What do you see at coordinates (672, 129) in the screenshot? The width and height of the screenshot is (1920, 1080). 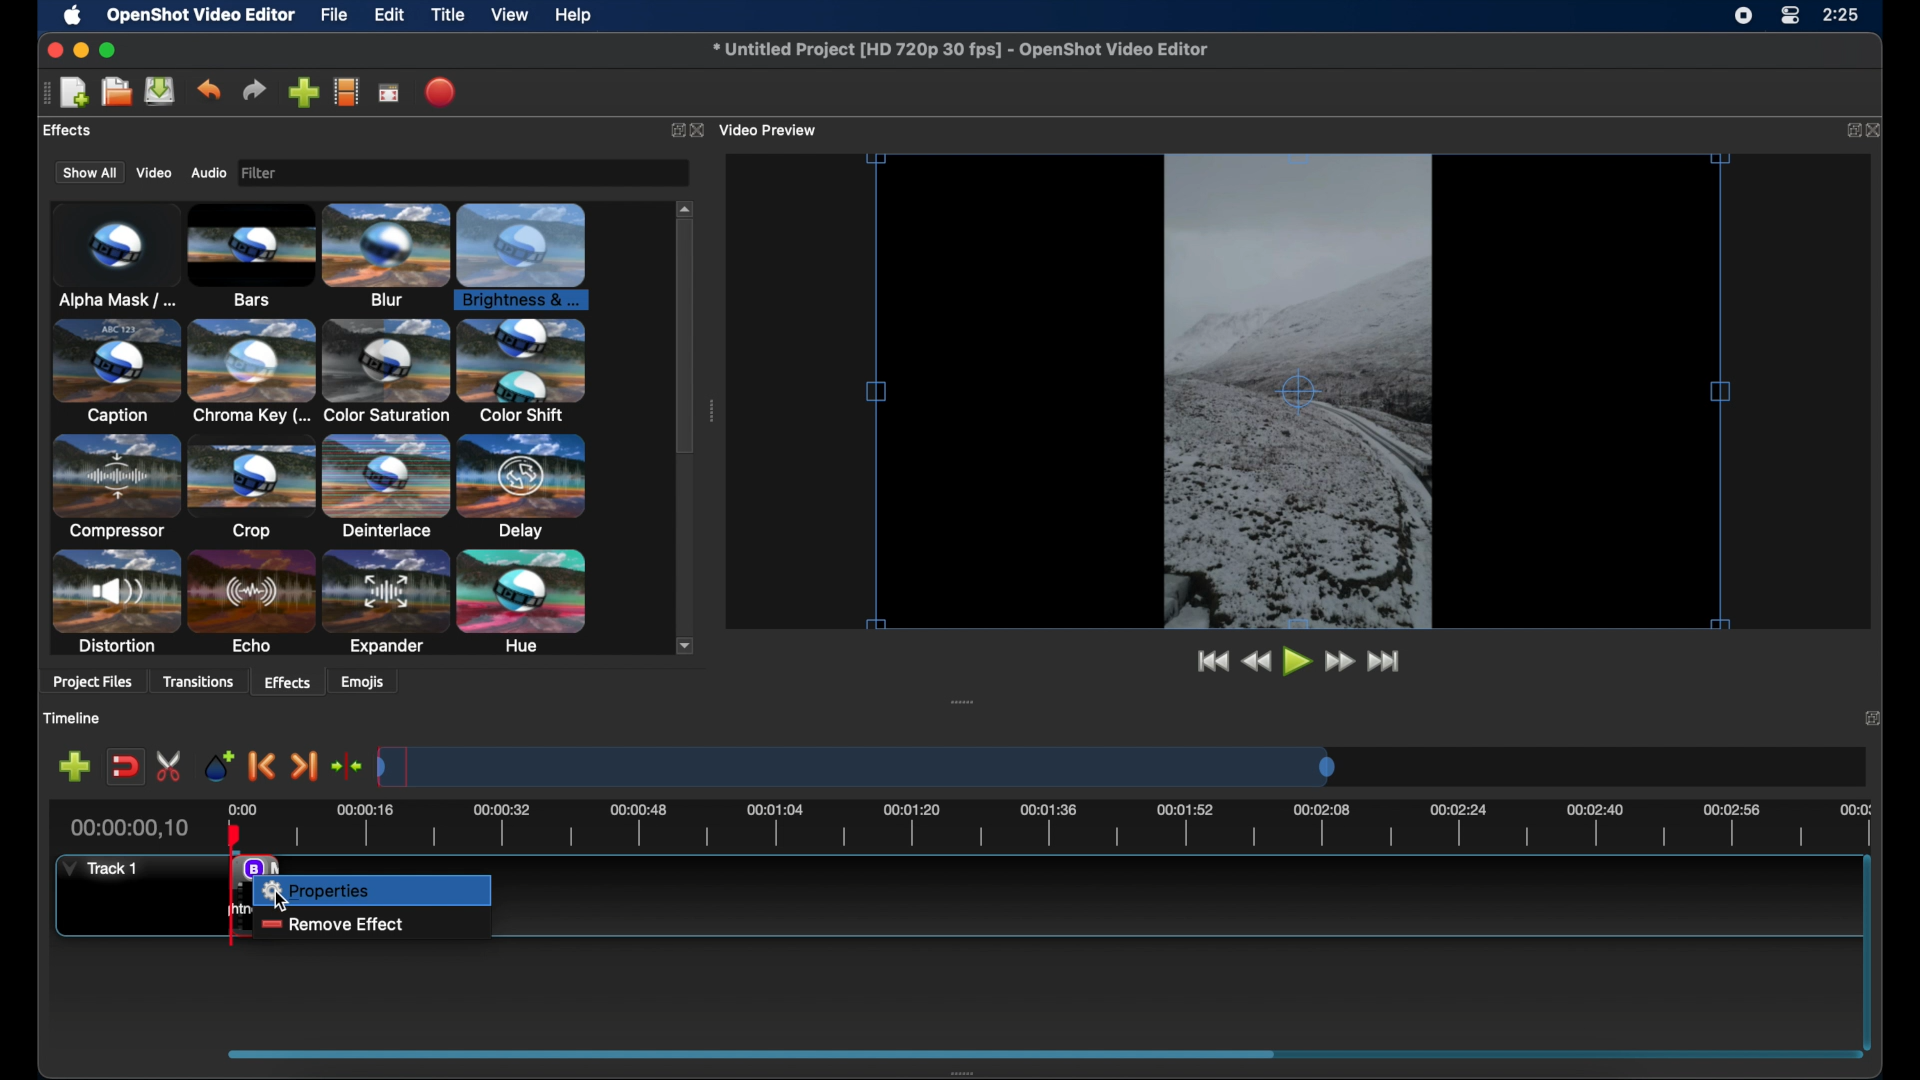 I see `expand` at bounding box center [672, 129].